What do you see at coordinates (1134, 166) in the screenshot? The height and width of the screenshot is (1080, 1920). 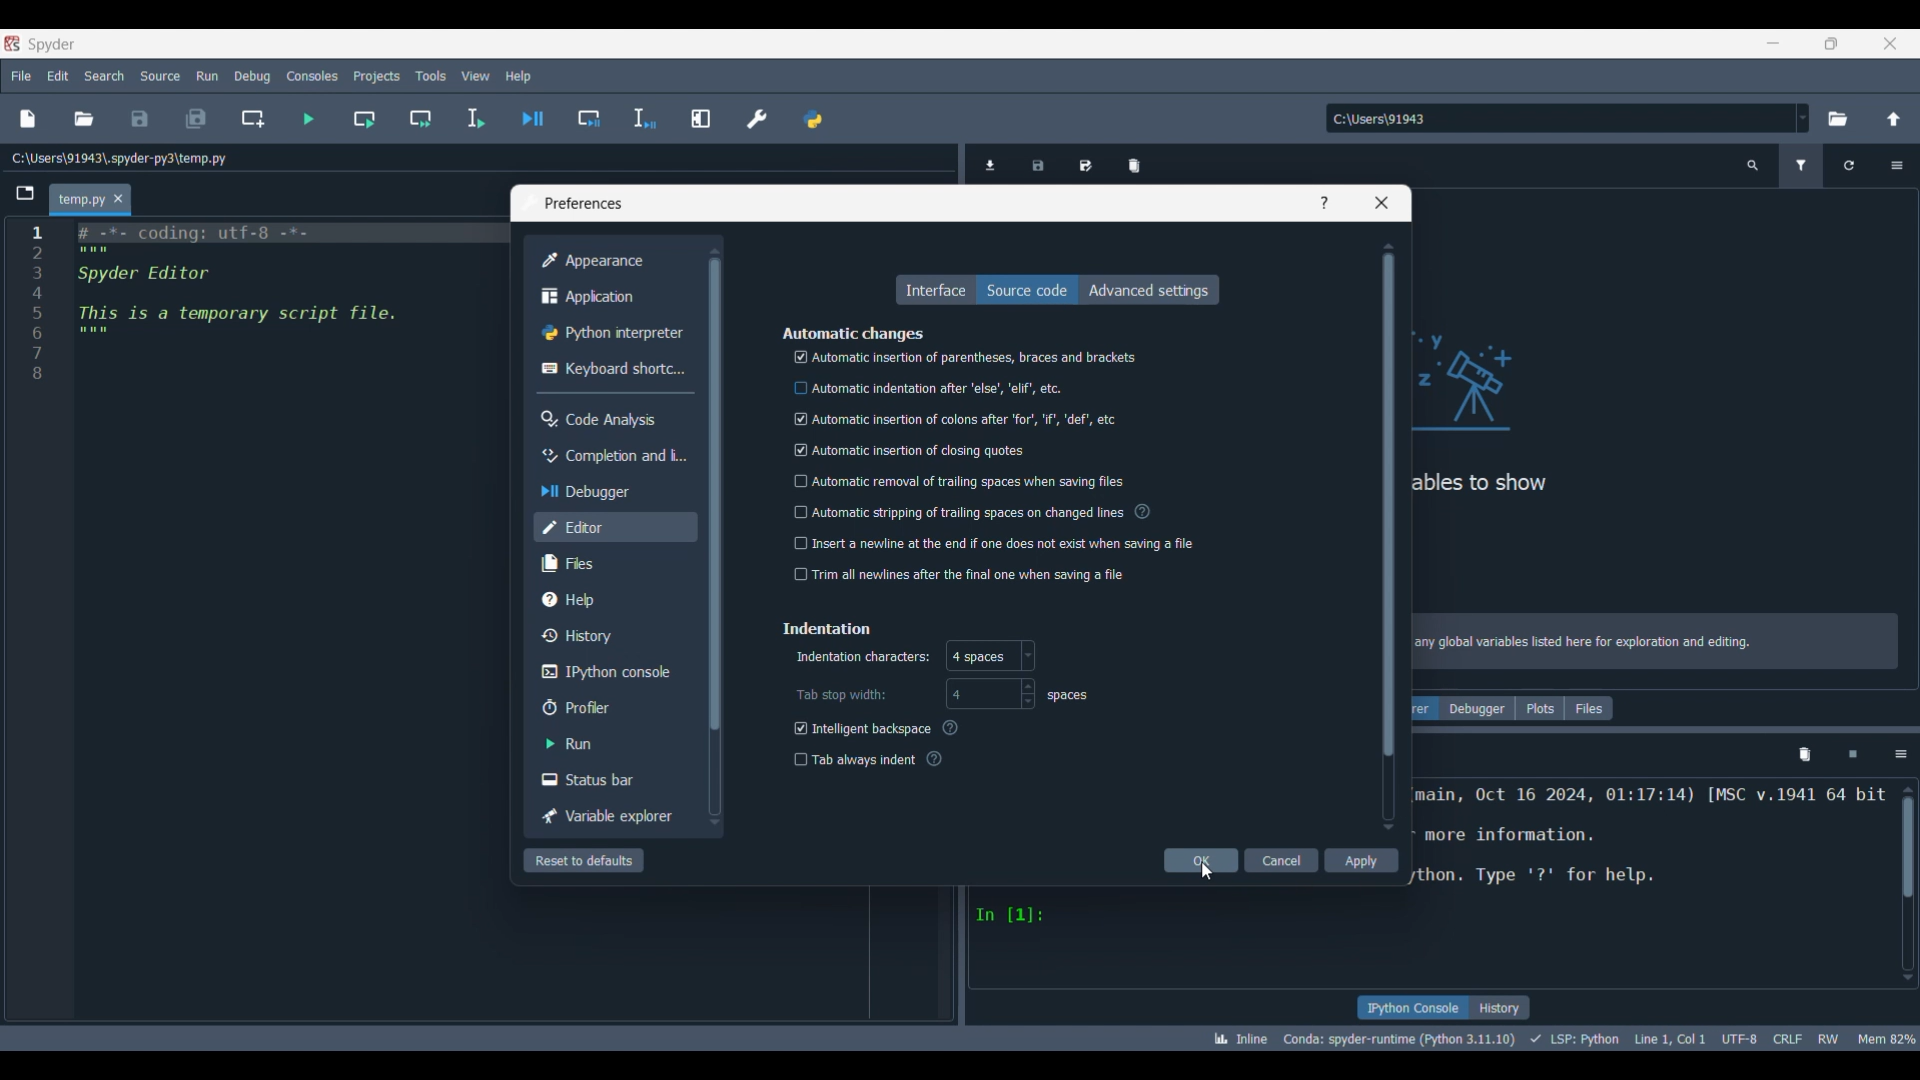 I see `Remove all variables` at bounding box center [1134, 166].